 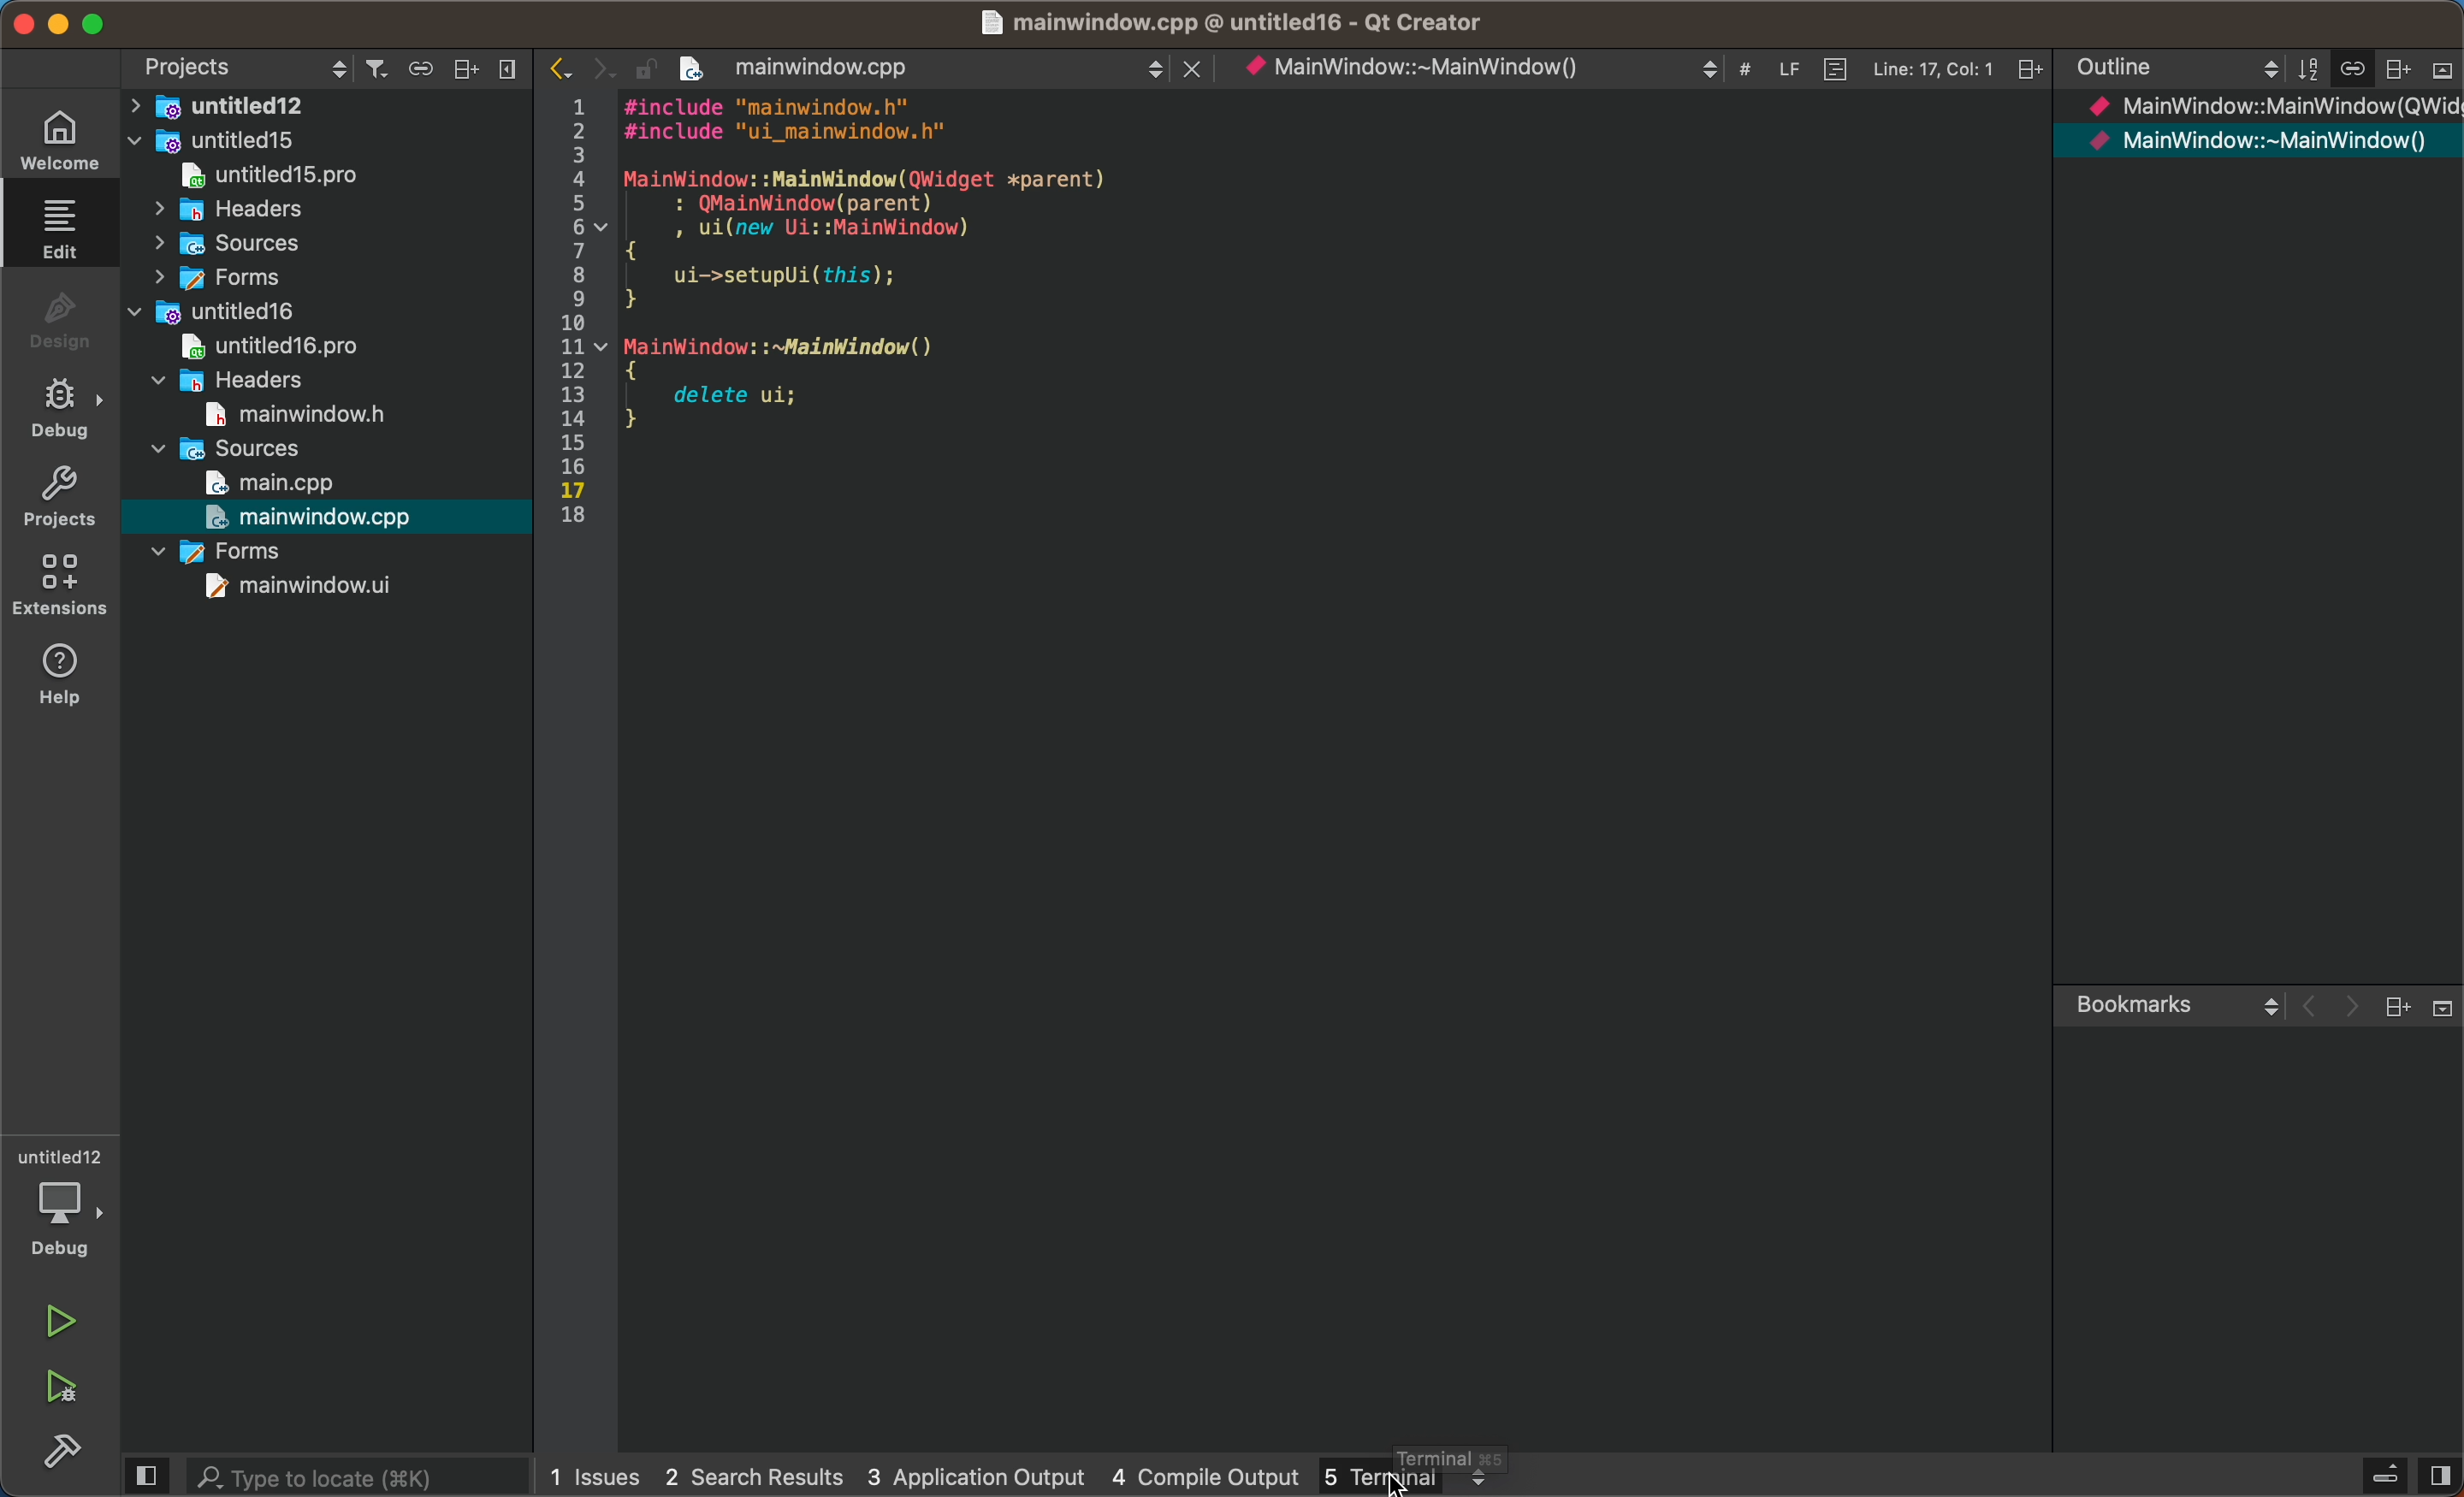 I want to click on cursor, so click(x=1402, y=1482).